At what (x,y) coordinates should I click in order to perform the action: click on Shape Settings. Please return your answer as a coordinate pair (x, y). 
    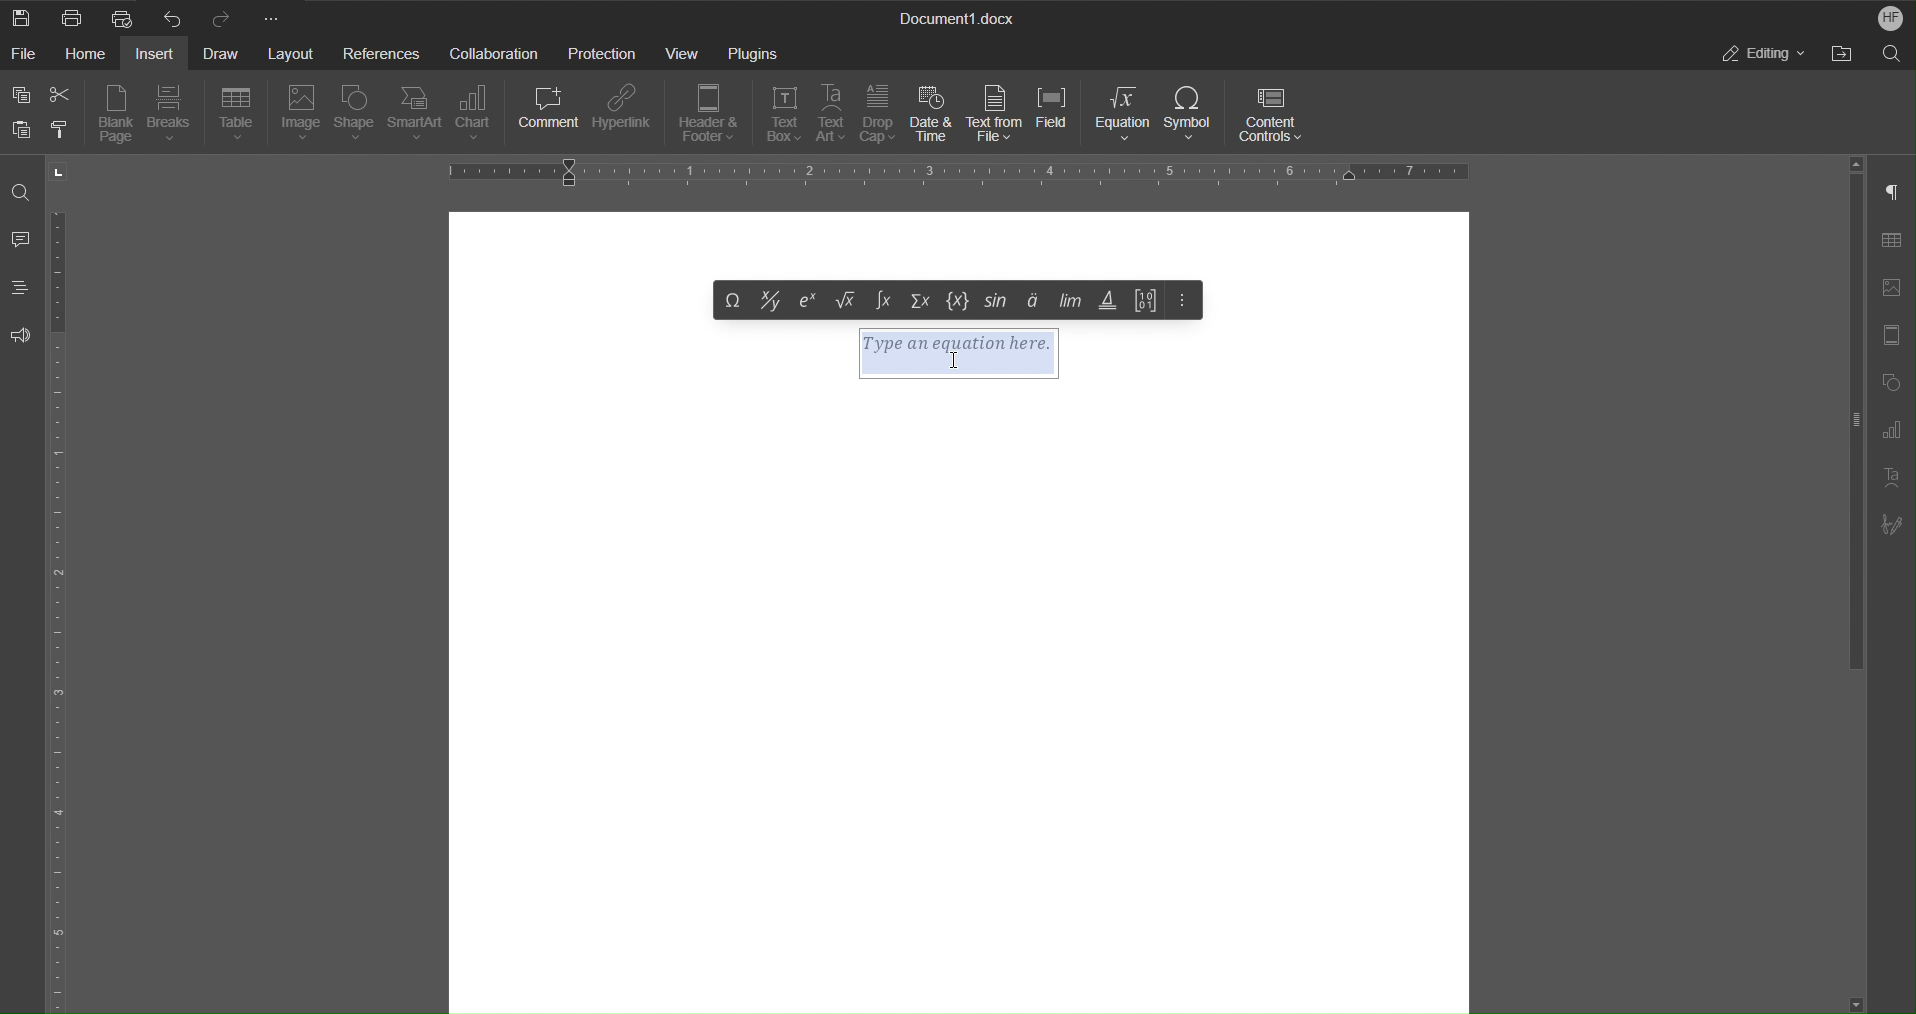
    Looking at the image, I should click on (1890, 382).